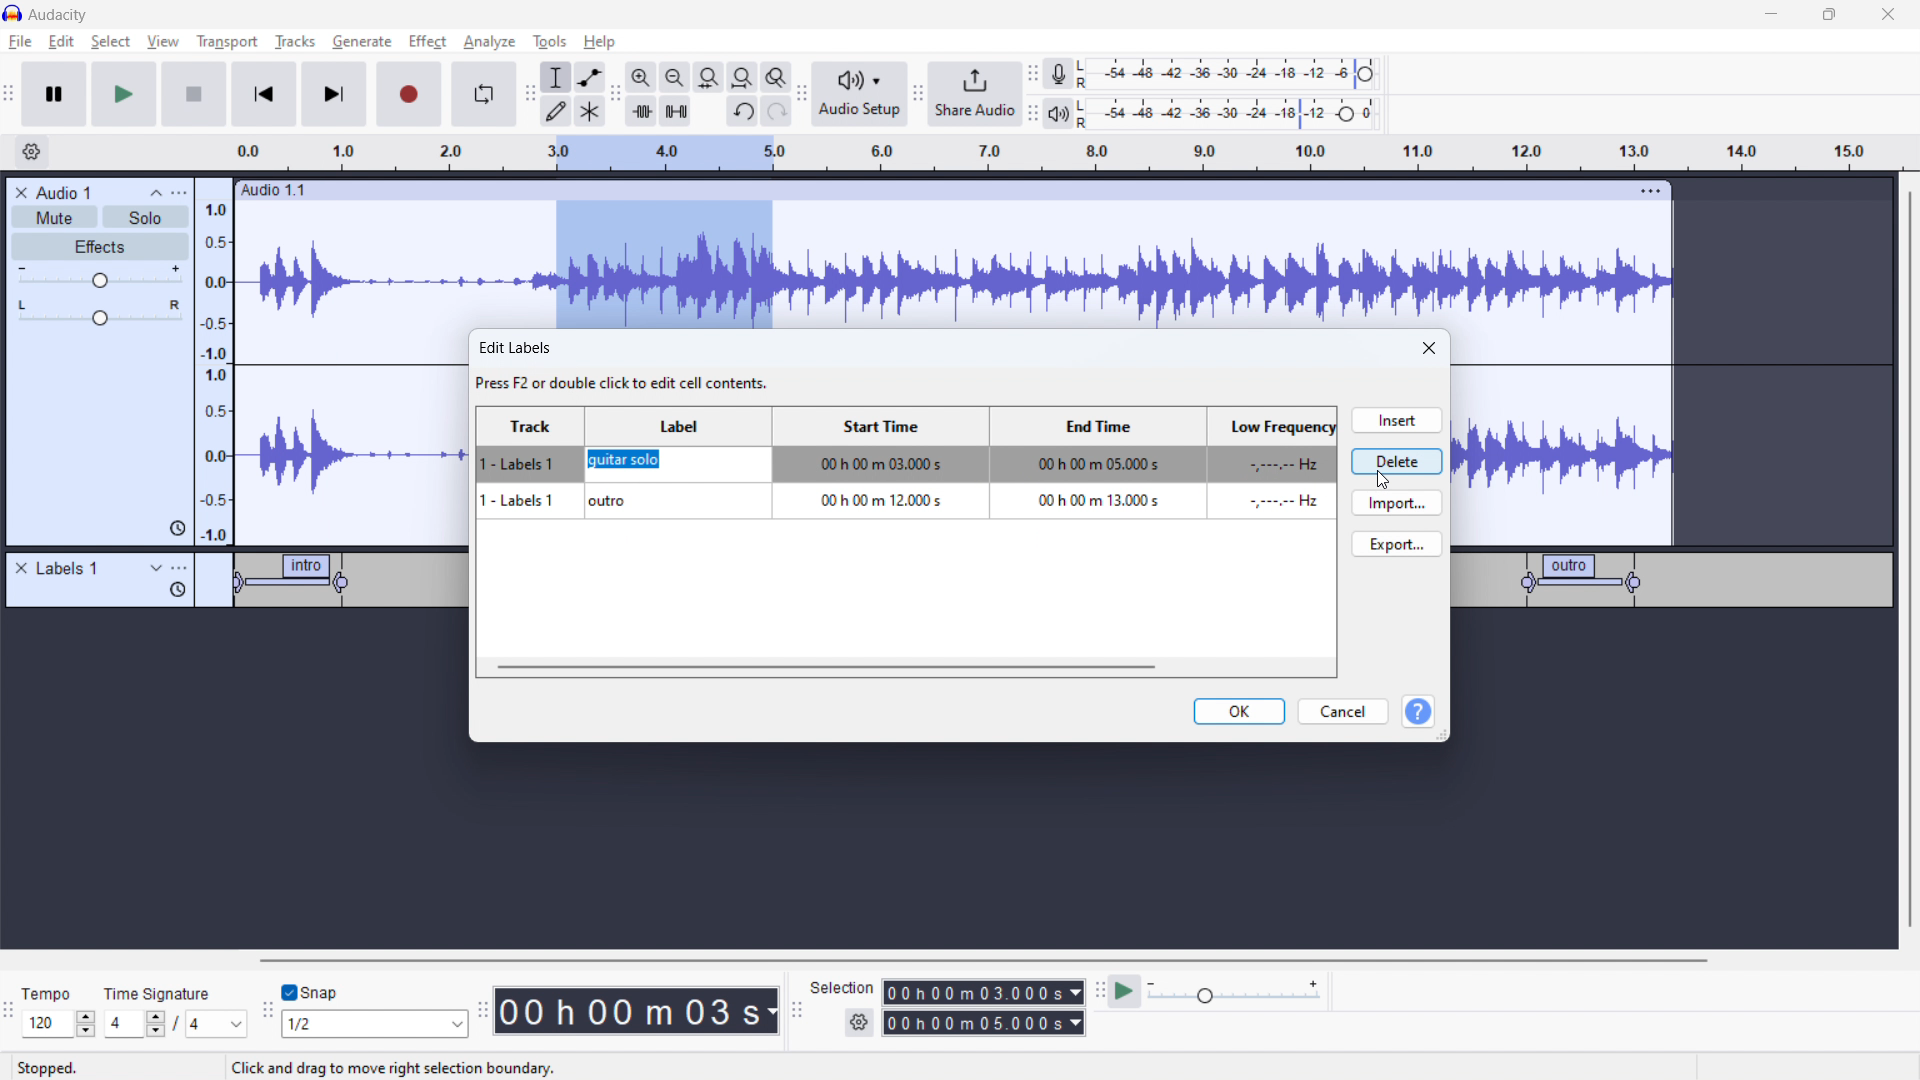 The height and width of the screenshot is (1080, 1920). Describe the element at coordinates (54, 218) in the screenshot. I see `mute` at that location.